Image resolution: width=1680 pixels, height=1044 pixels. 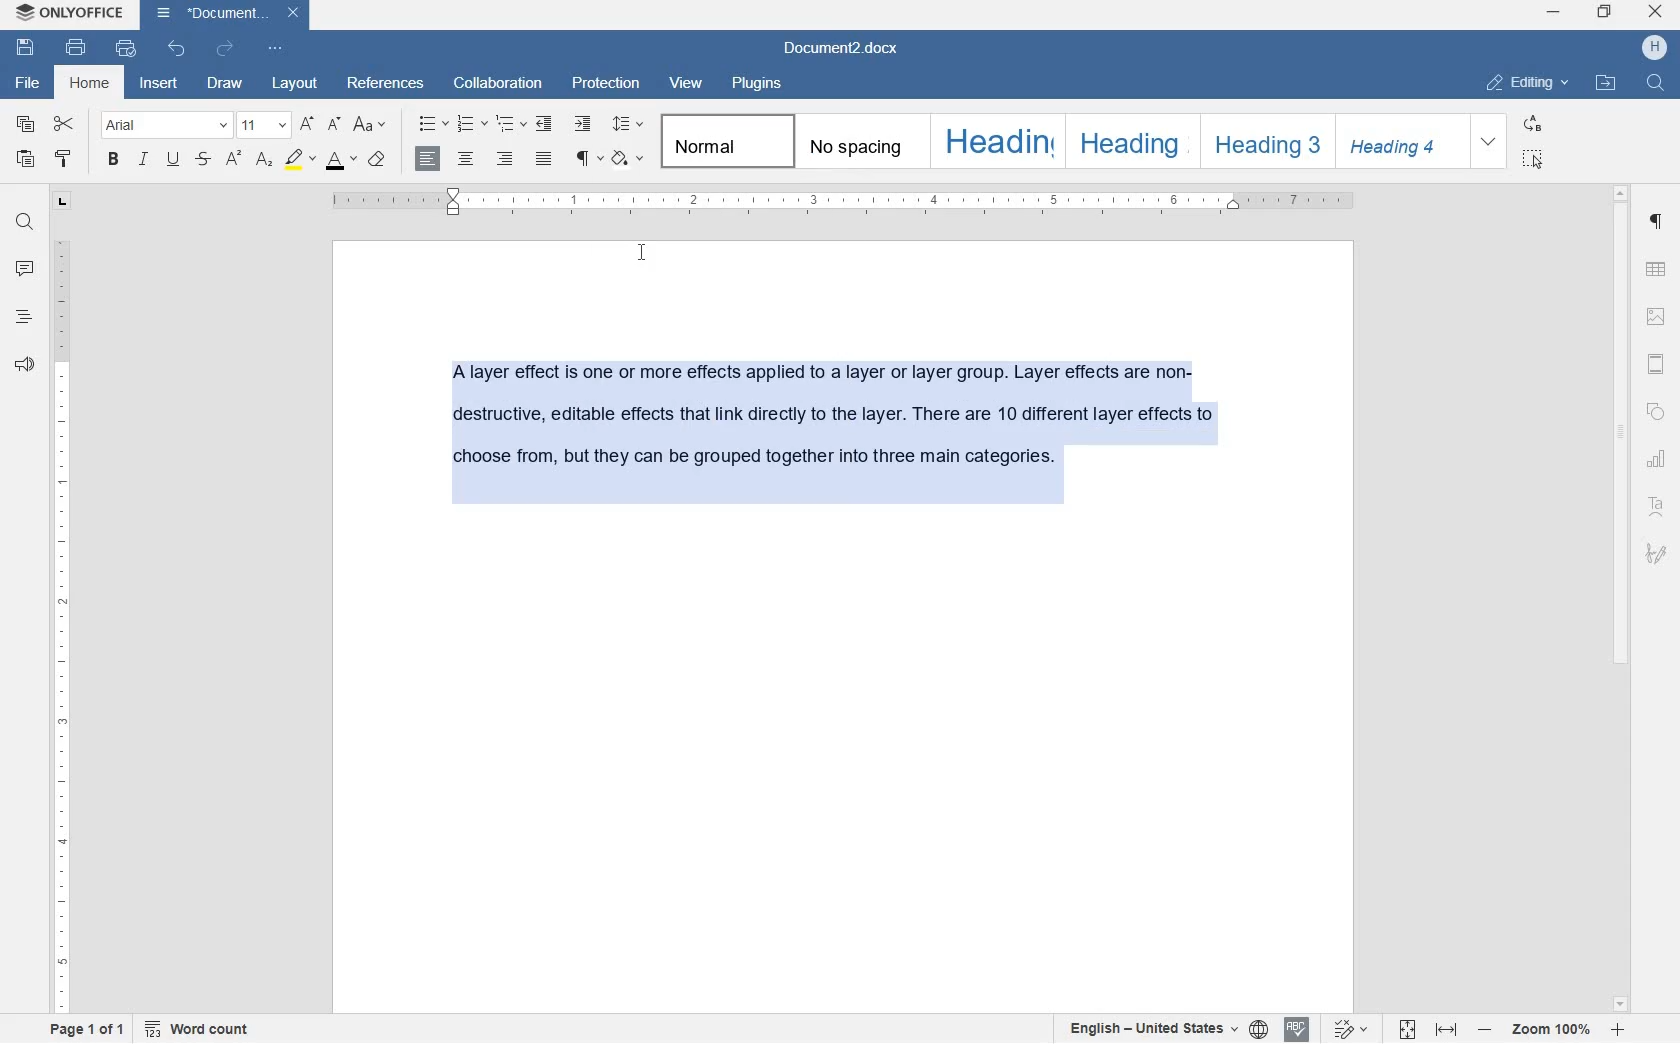 What do you see at coordinates (89, 1030) in the screenshot?
I see `page 1 of 1` at bounding box center [89, 1030].